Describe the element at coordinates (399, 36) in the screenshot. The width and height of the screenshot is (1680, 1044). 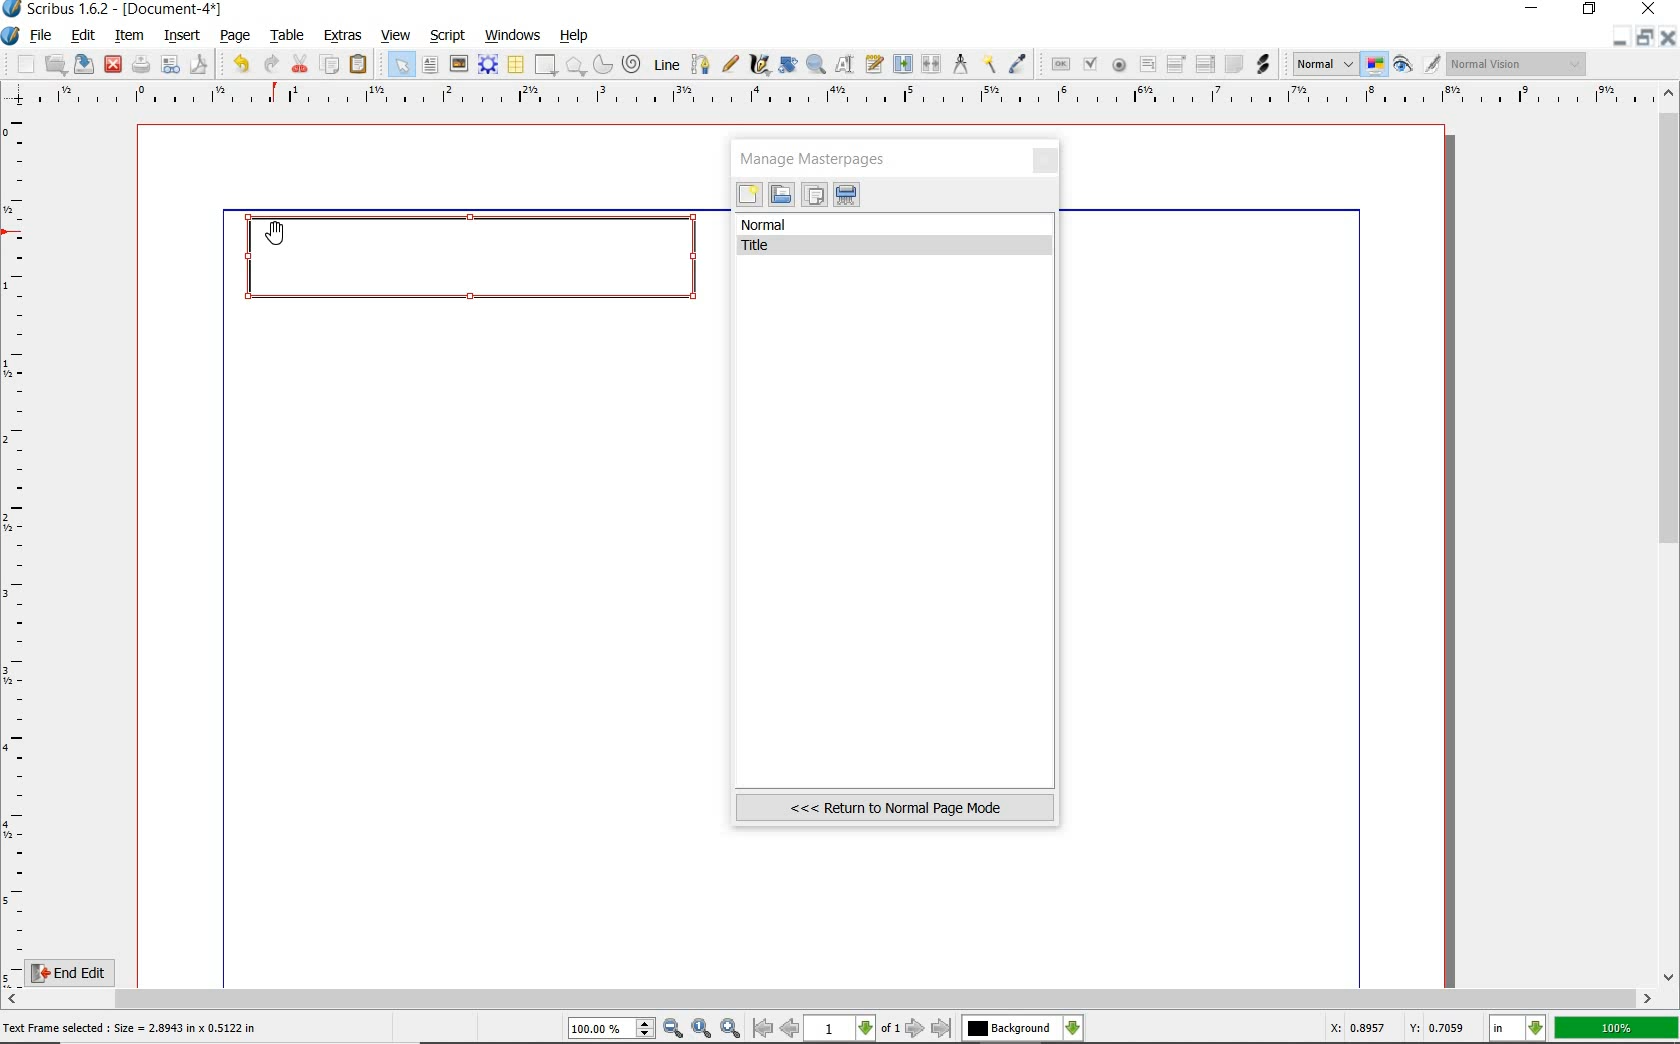
I see `view` at that location.